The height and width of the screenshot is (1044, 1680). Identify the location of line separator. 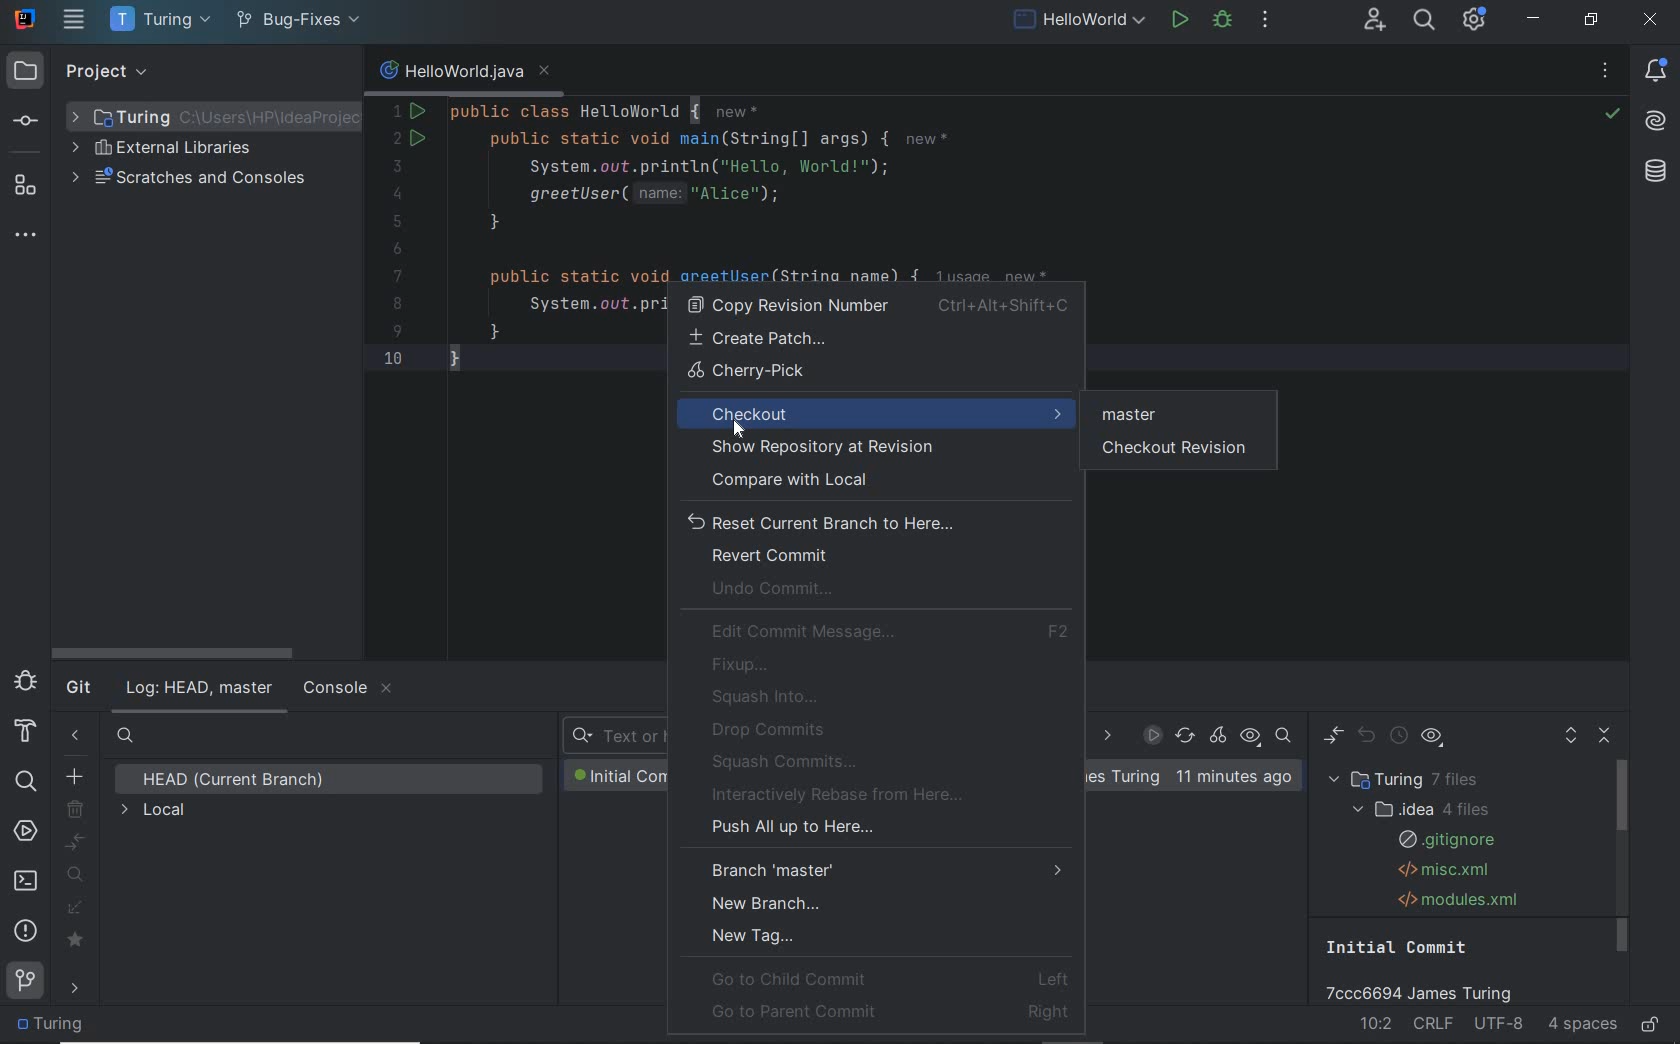
(1436, 1025).